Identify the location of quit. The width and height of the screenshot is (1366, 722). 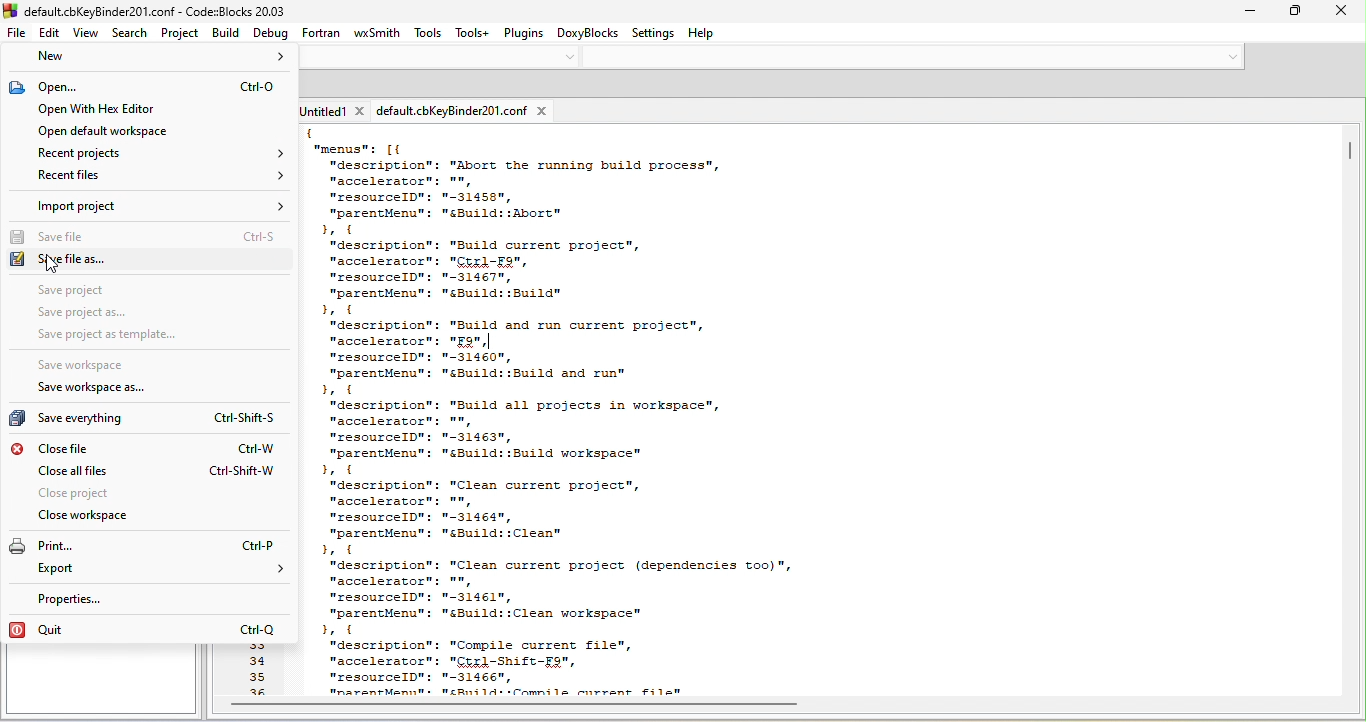
(140, 631).